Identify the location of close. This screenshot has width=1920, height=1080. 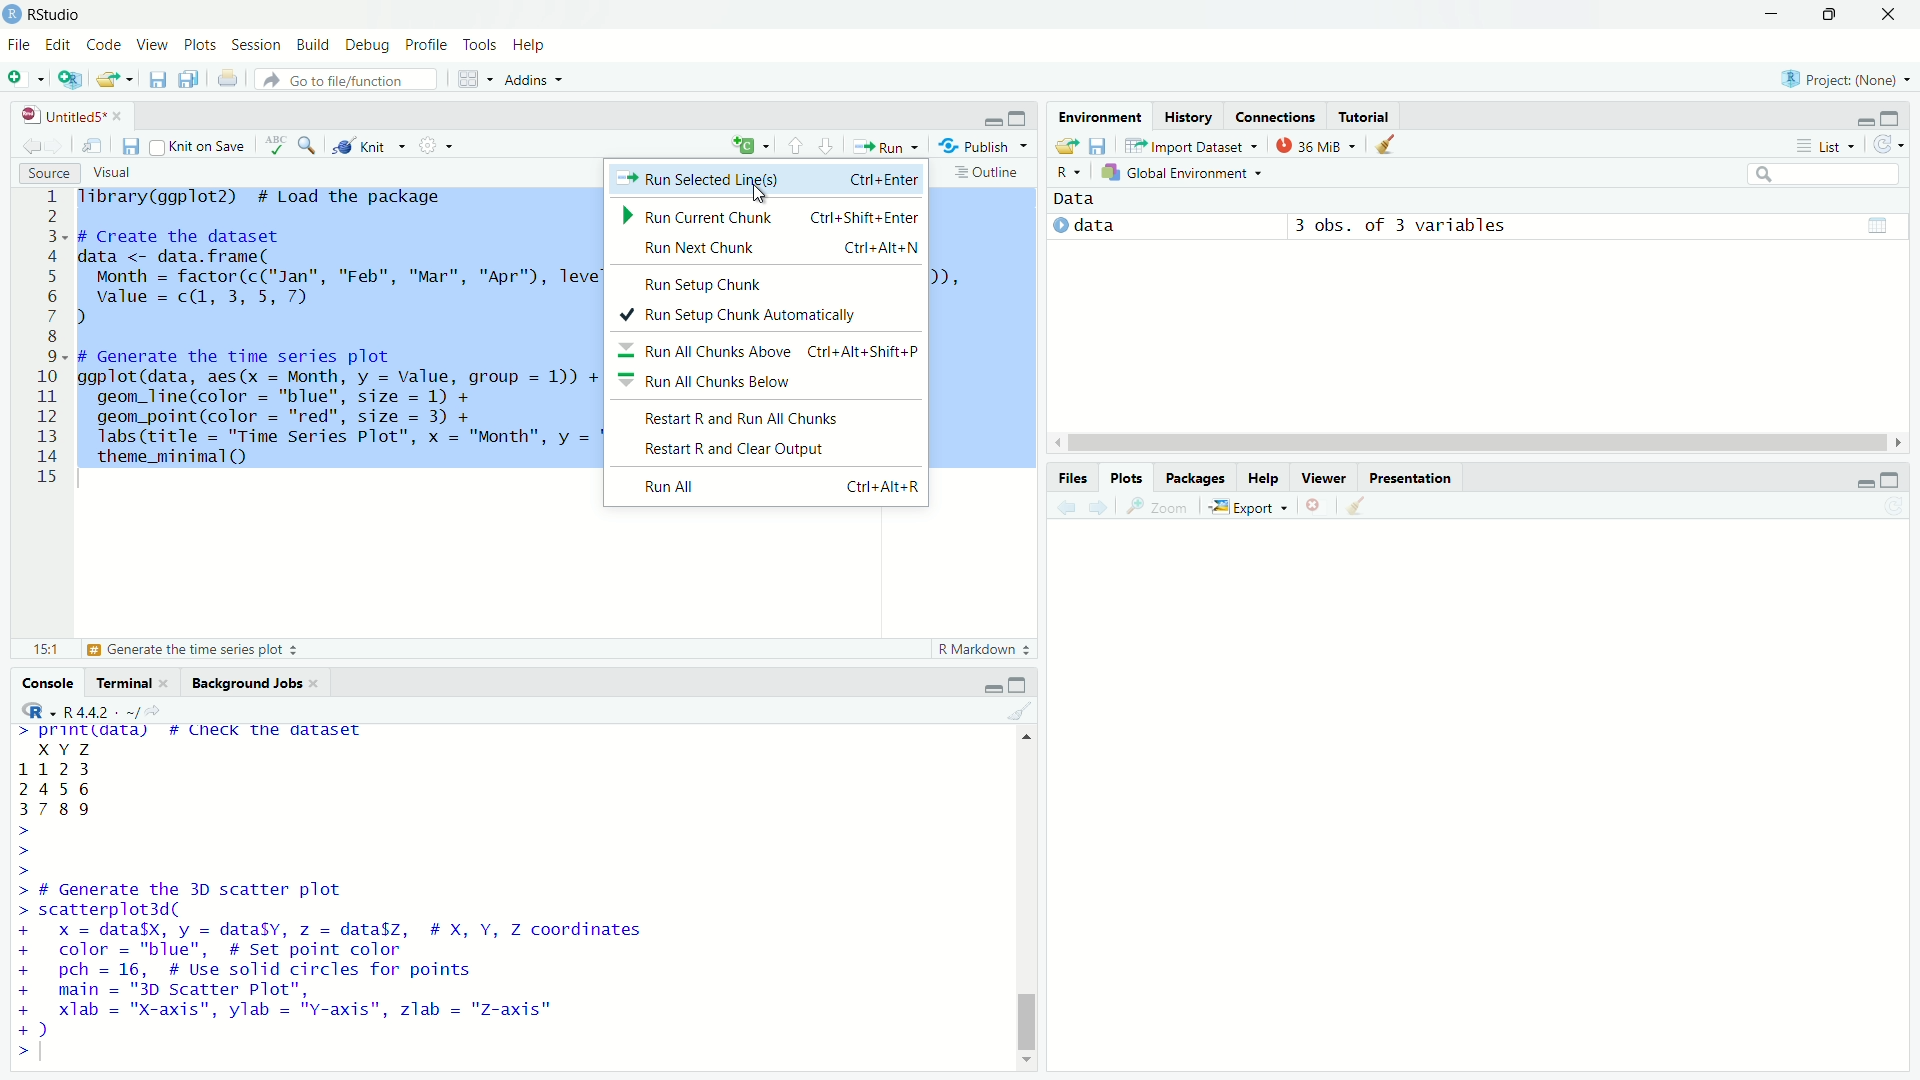
(170, 683).